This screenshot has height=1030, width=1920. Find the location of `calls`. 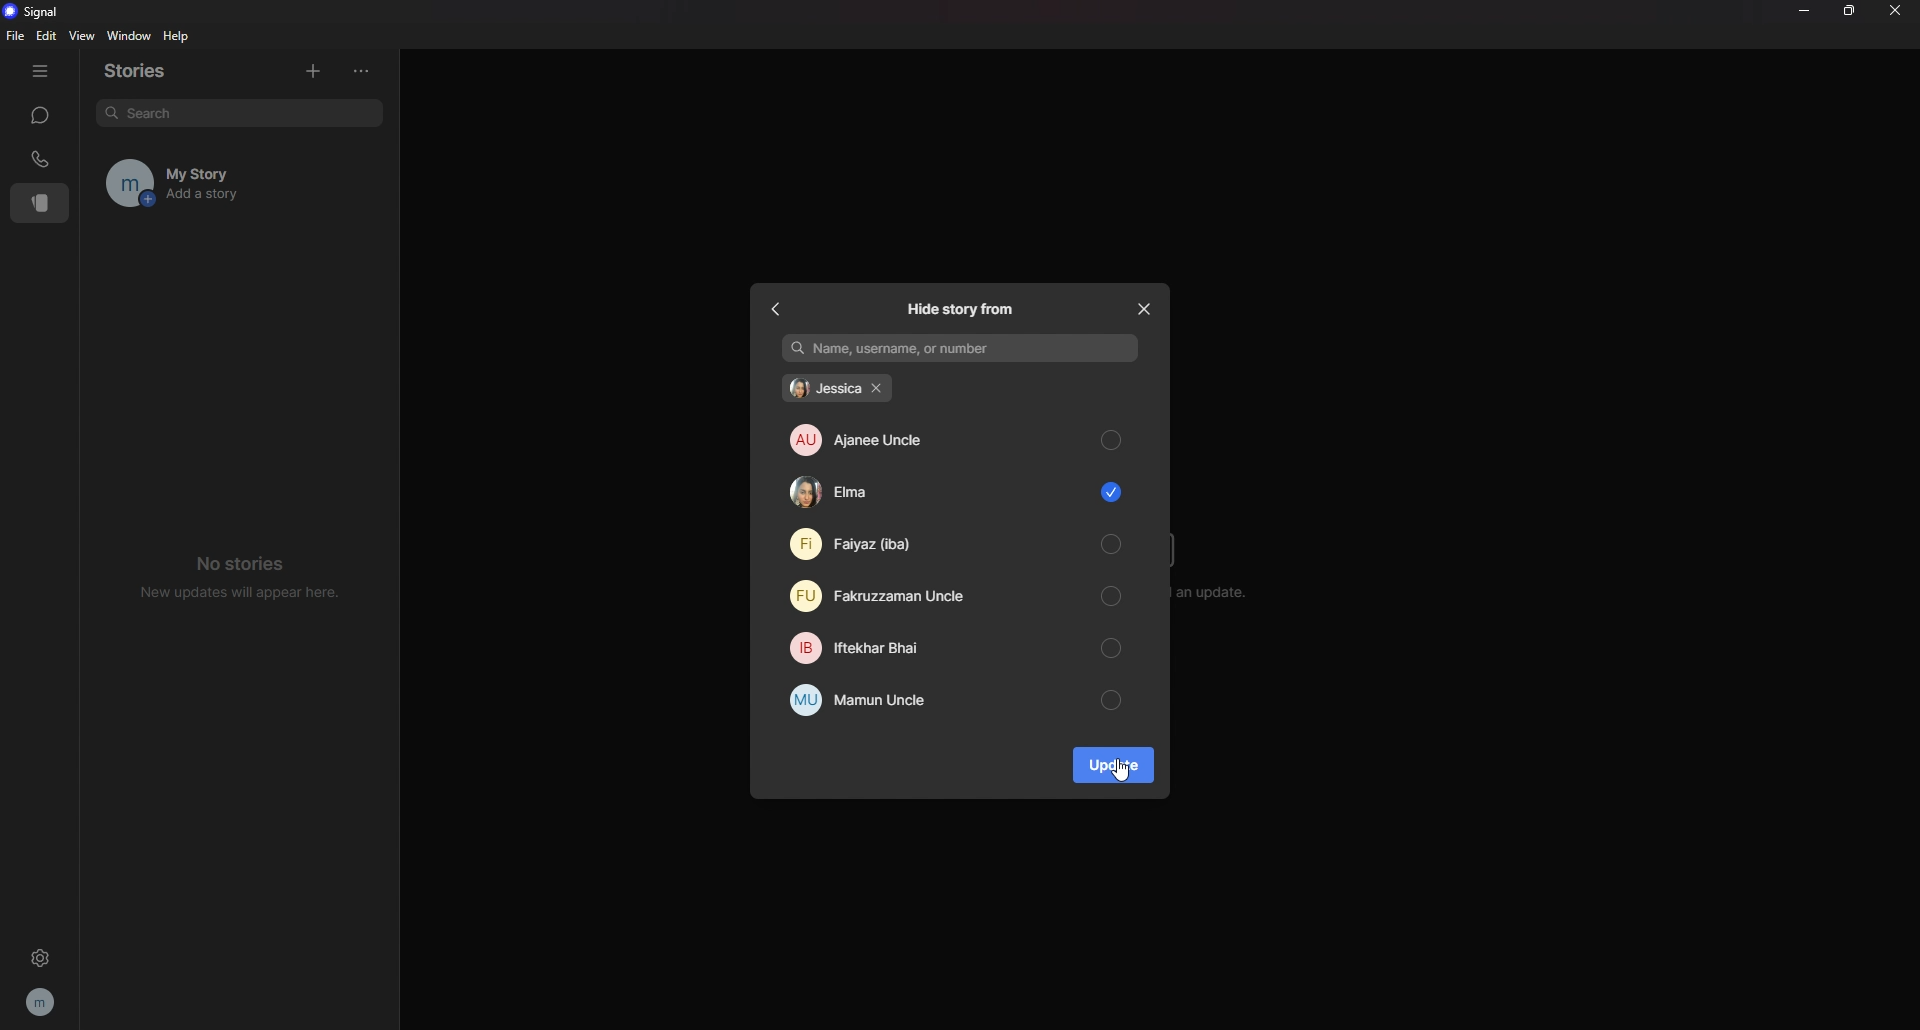

calls is located at coordinates (41, 159).